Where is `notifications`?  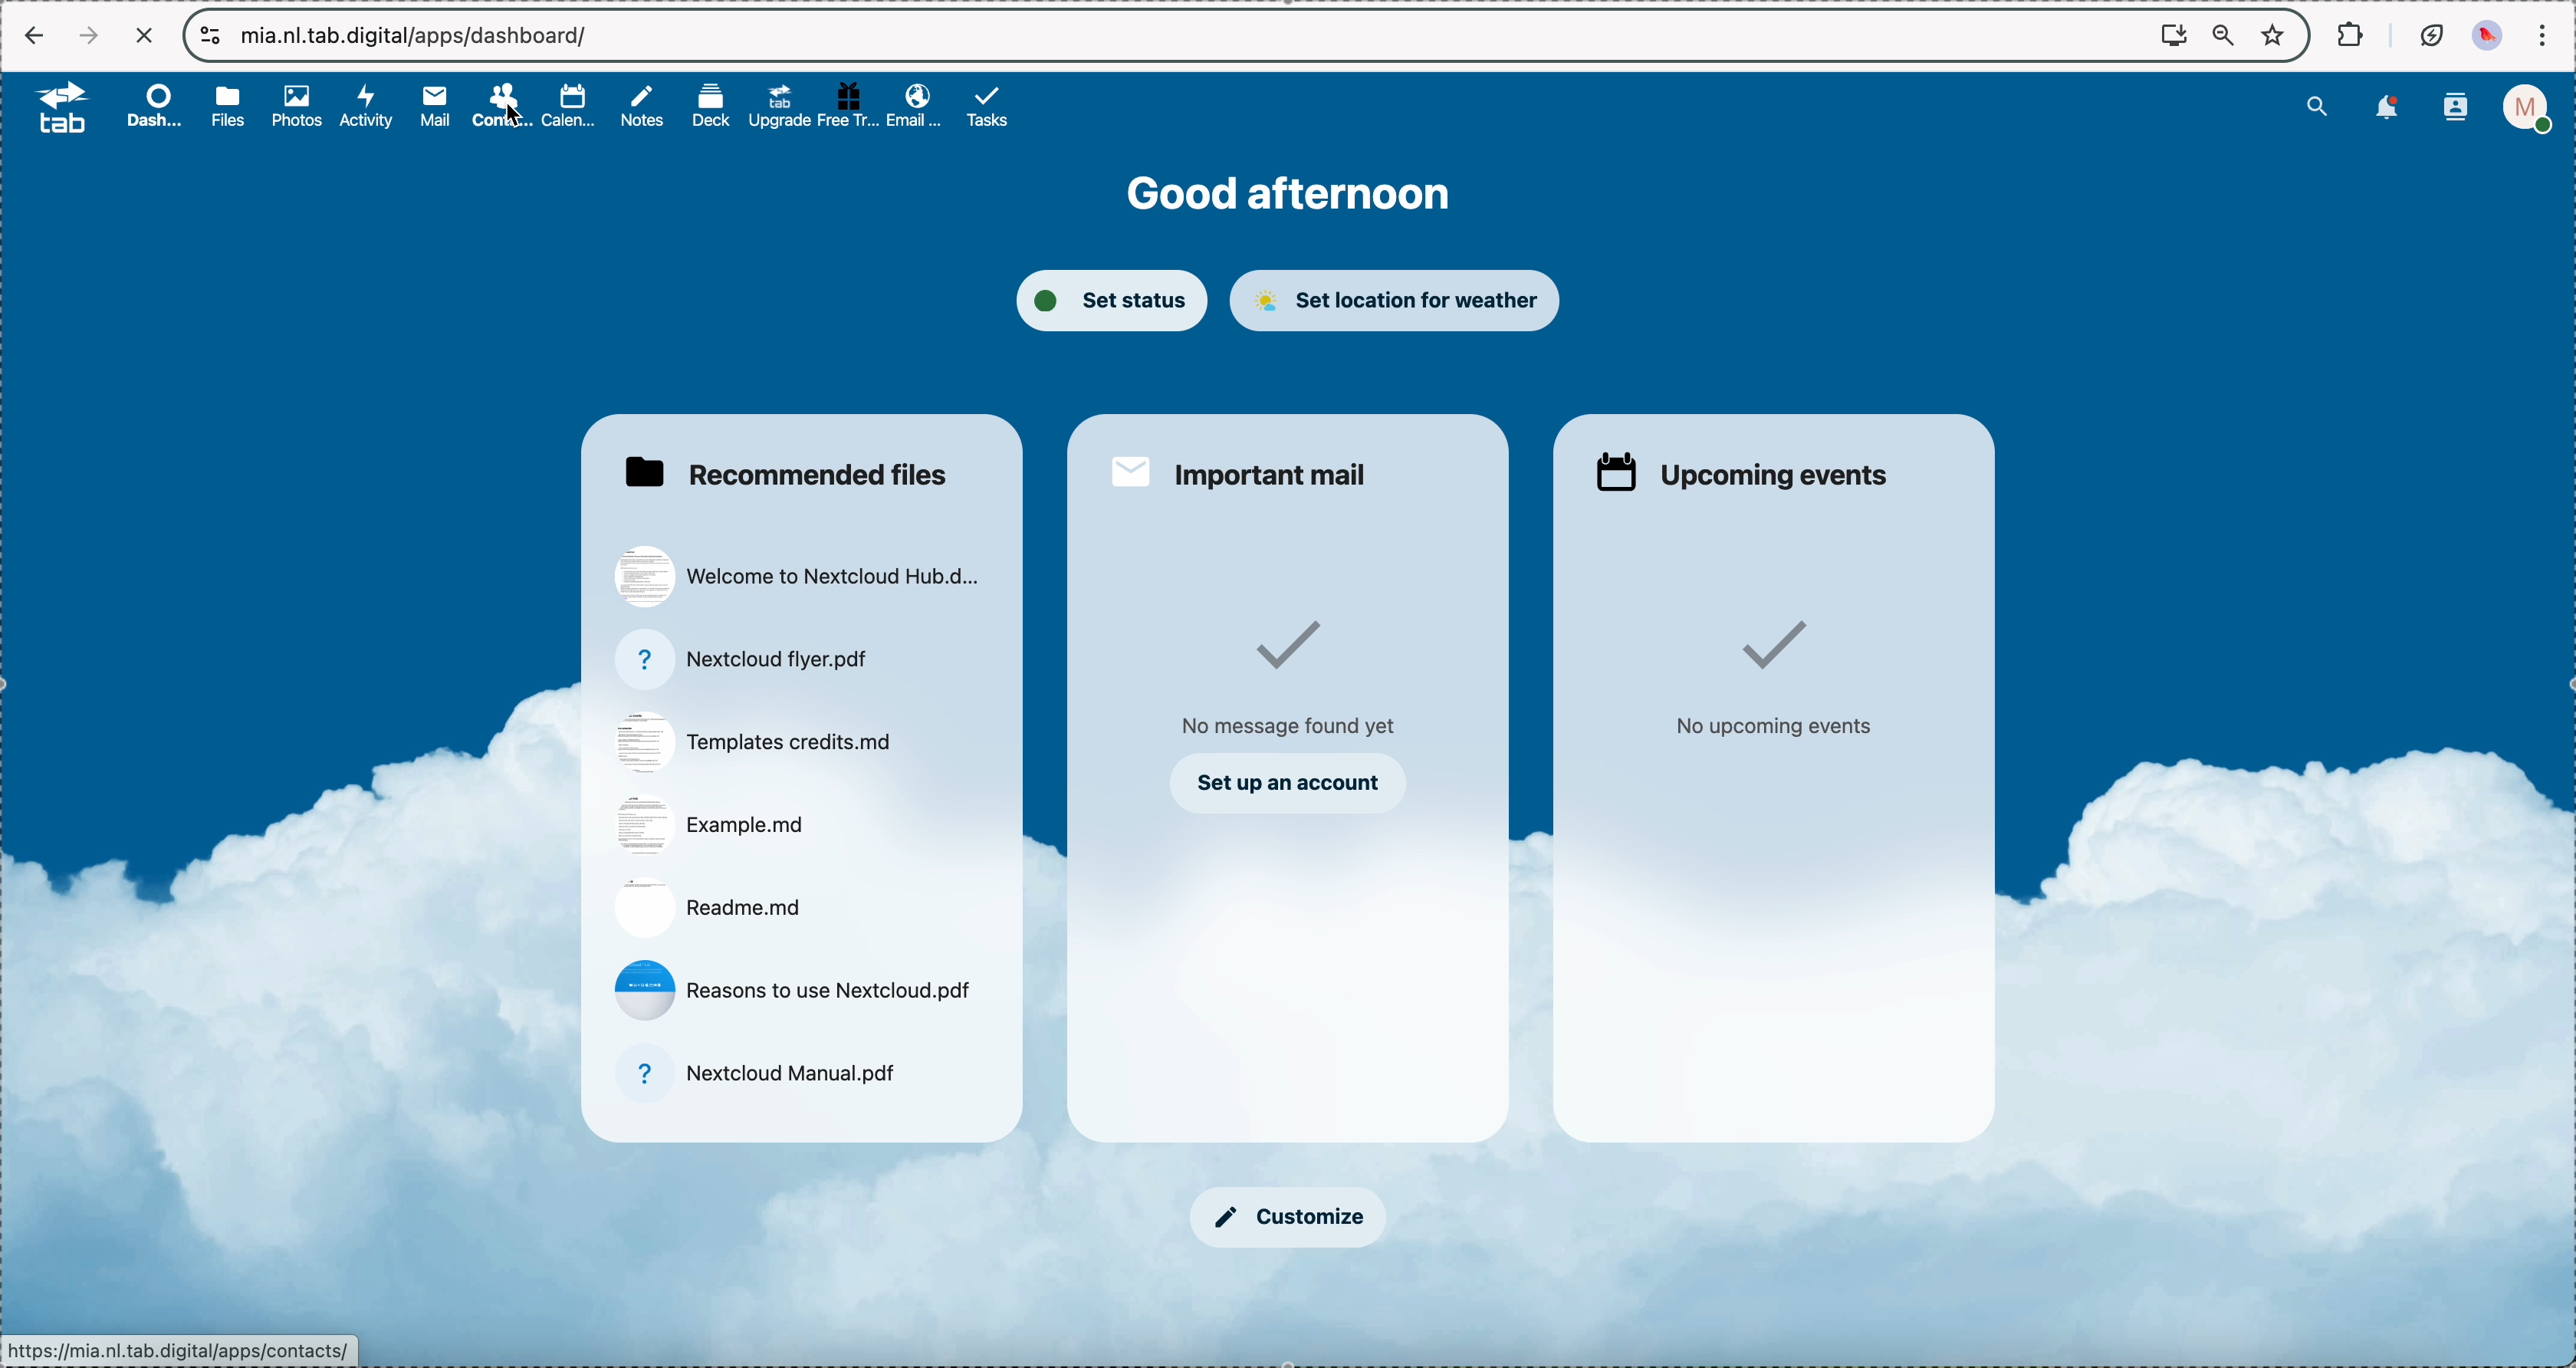 notifications is located at coordinates (2392, 108).